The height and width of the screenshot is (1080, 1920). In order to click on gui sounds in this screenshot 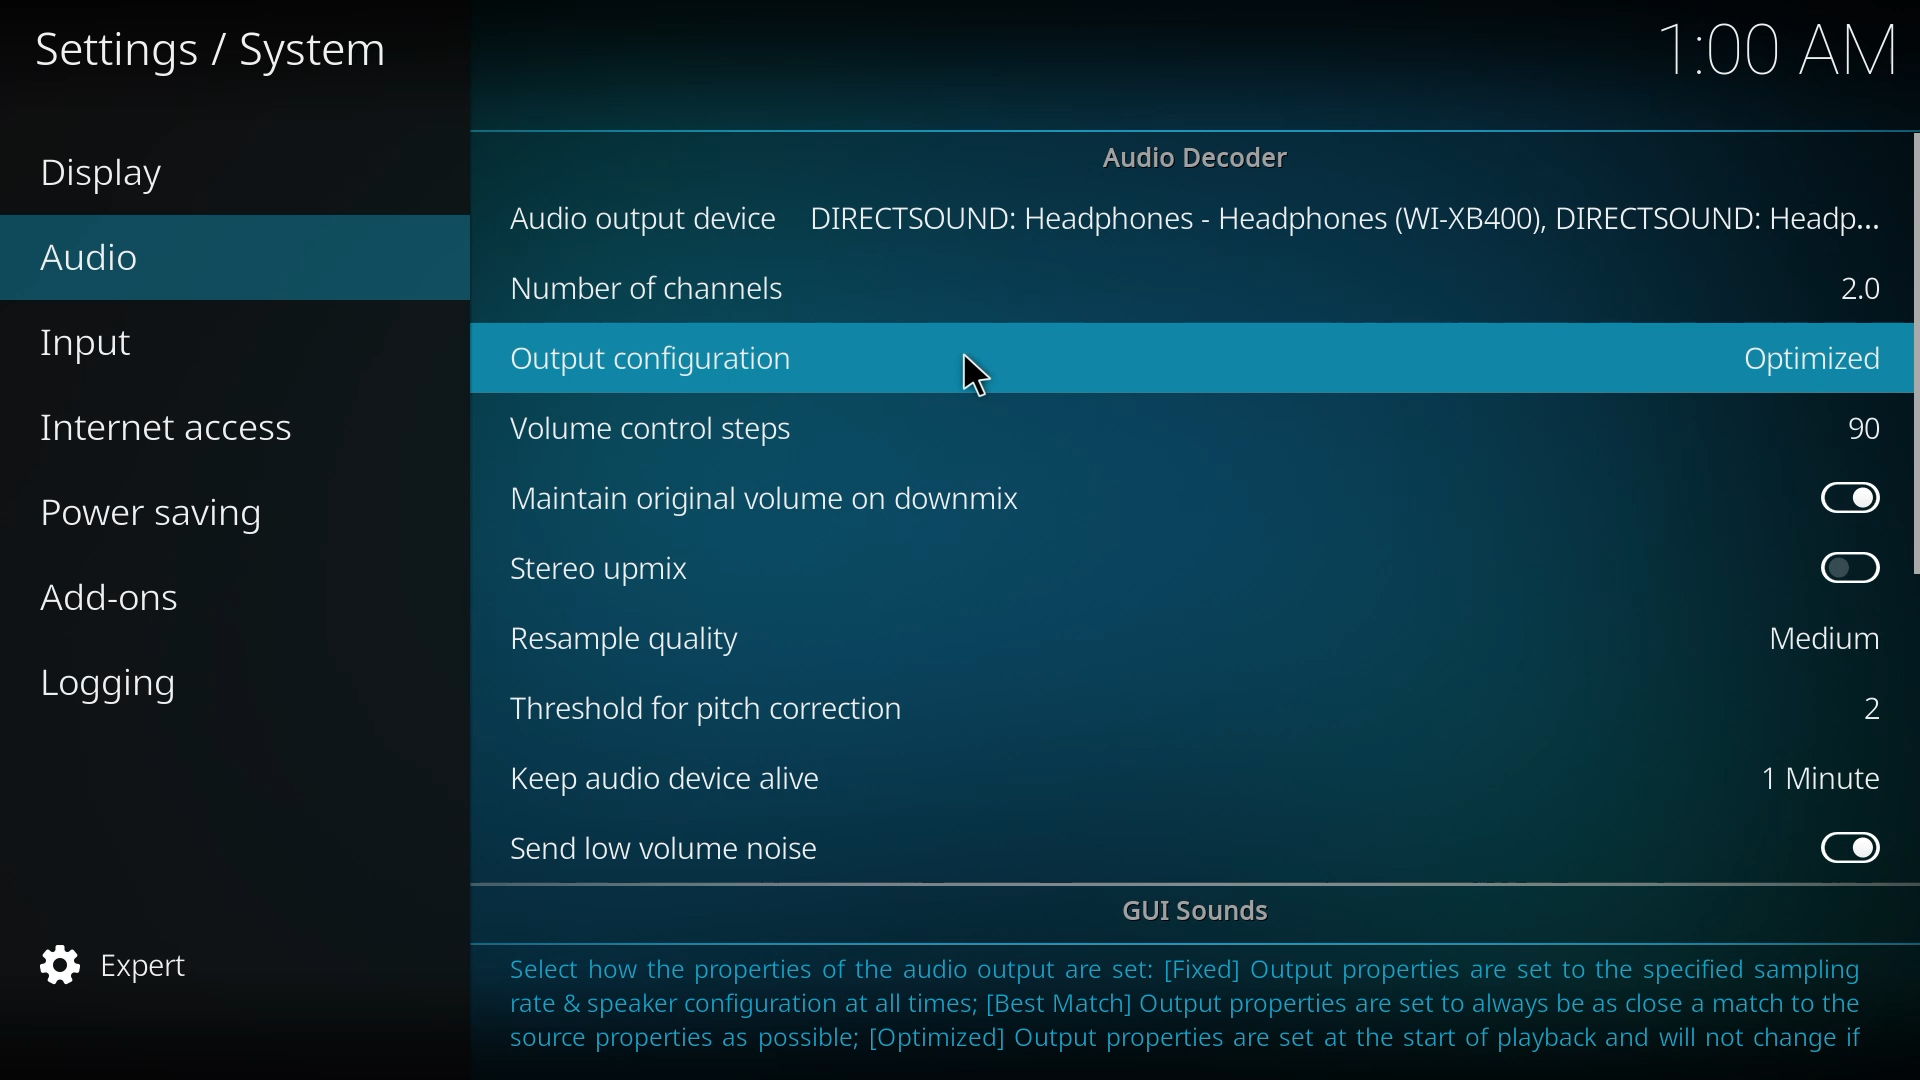, I will do `click(1201, 912)`.